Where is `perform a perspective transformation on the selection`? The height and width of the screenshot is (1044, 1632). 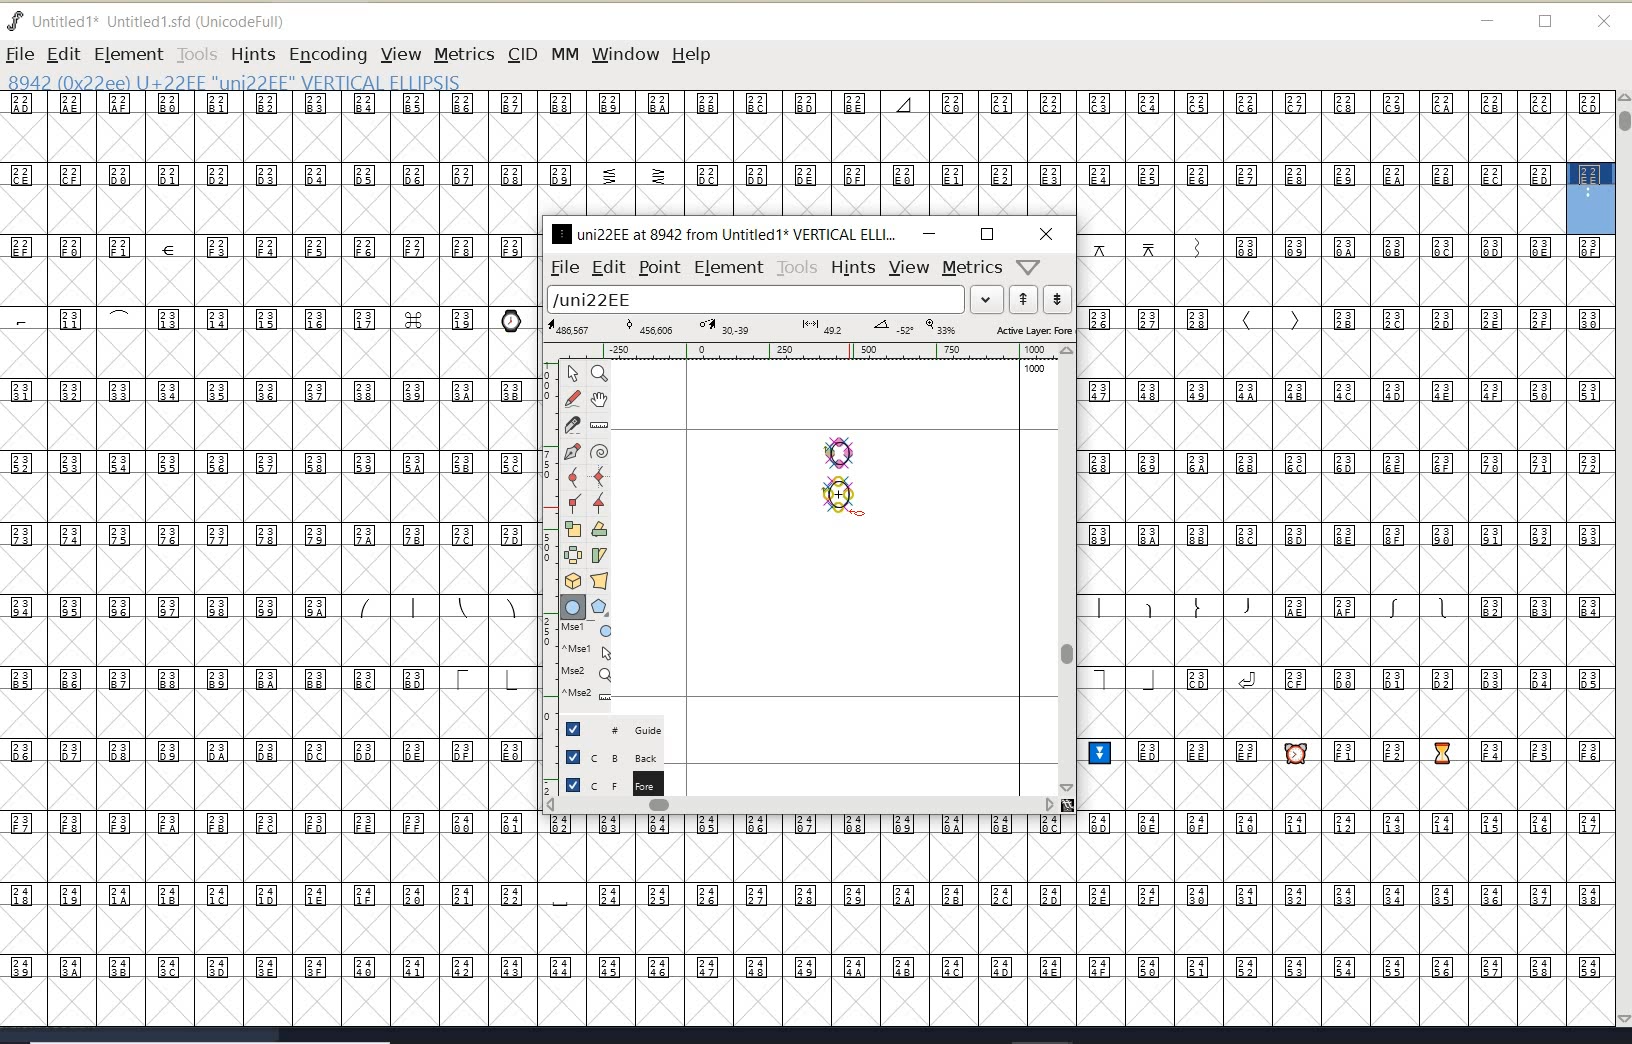
perform a perspective transformation on the selection is located at coordinates (600, 580).